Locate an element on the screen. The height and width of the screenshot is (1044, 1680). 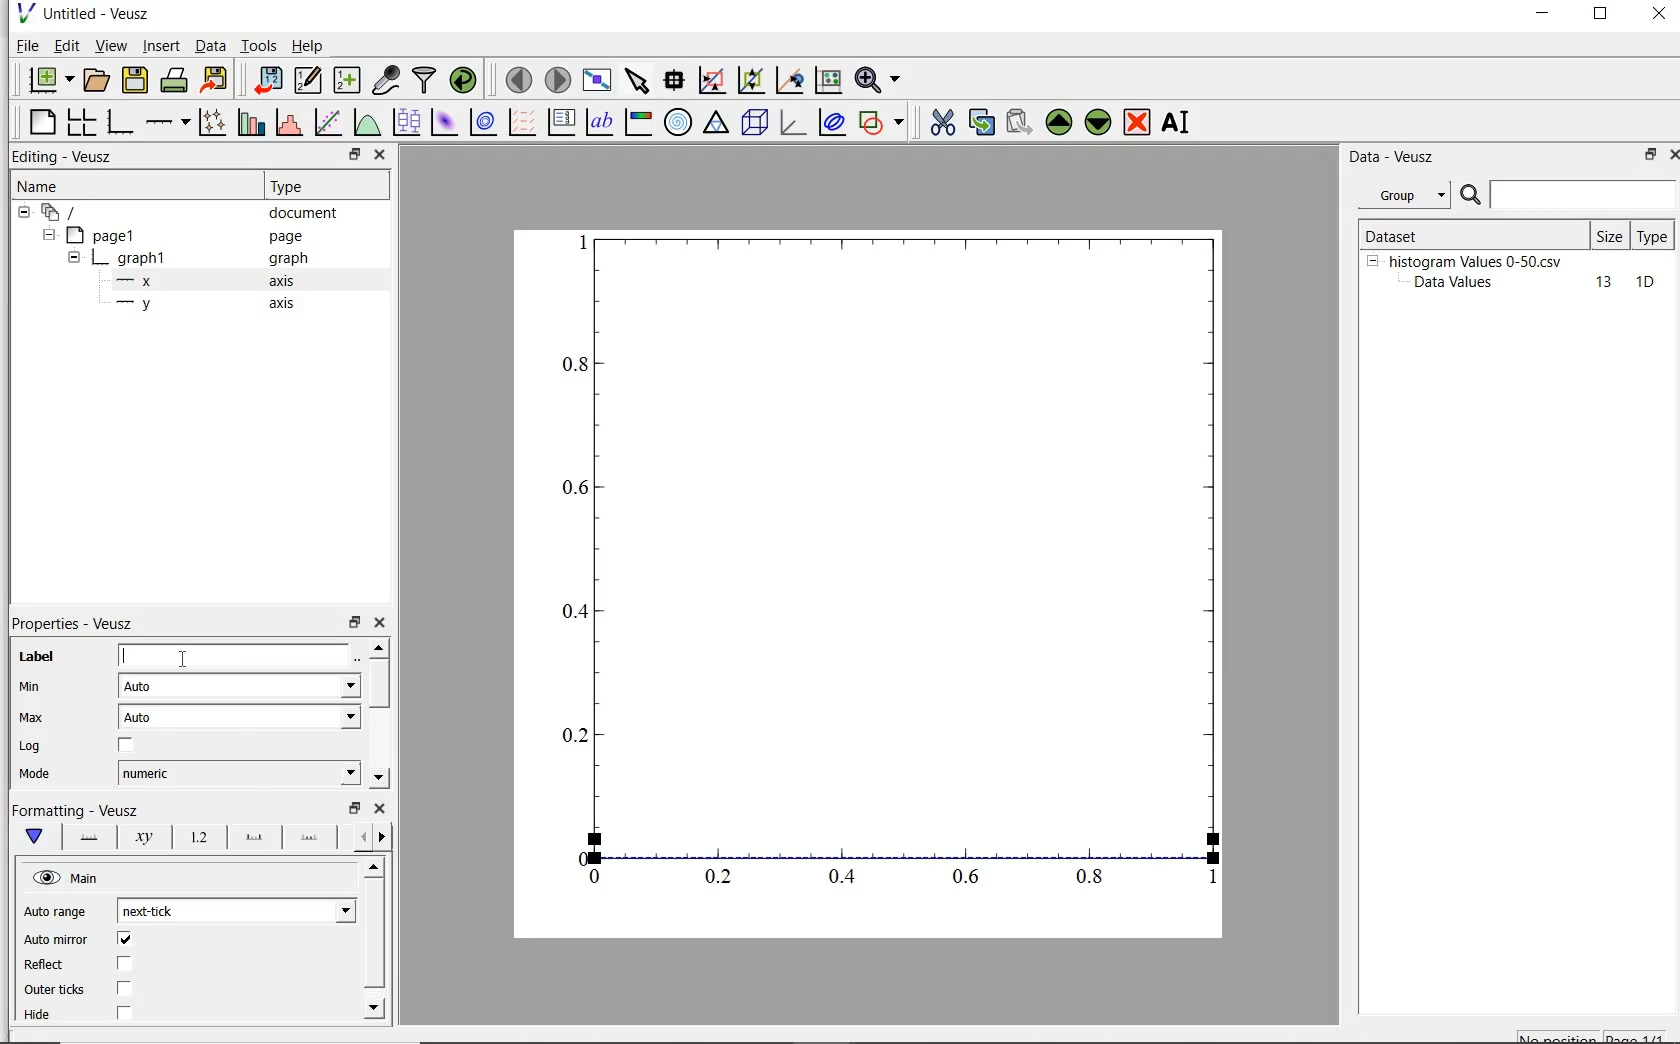
restore down is located at coordinates (1601, 16).